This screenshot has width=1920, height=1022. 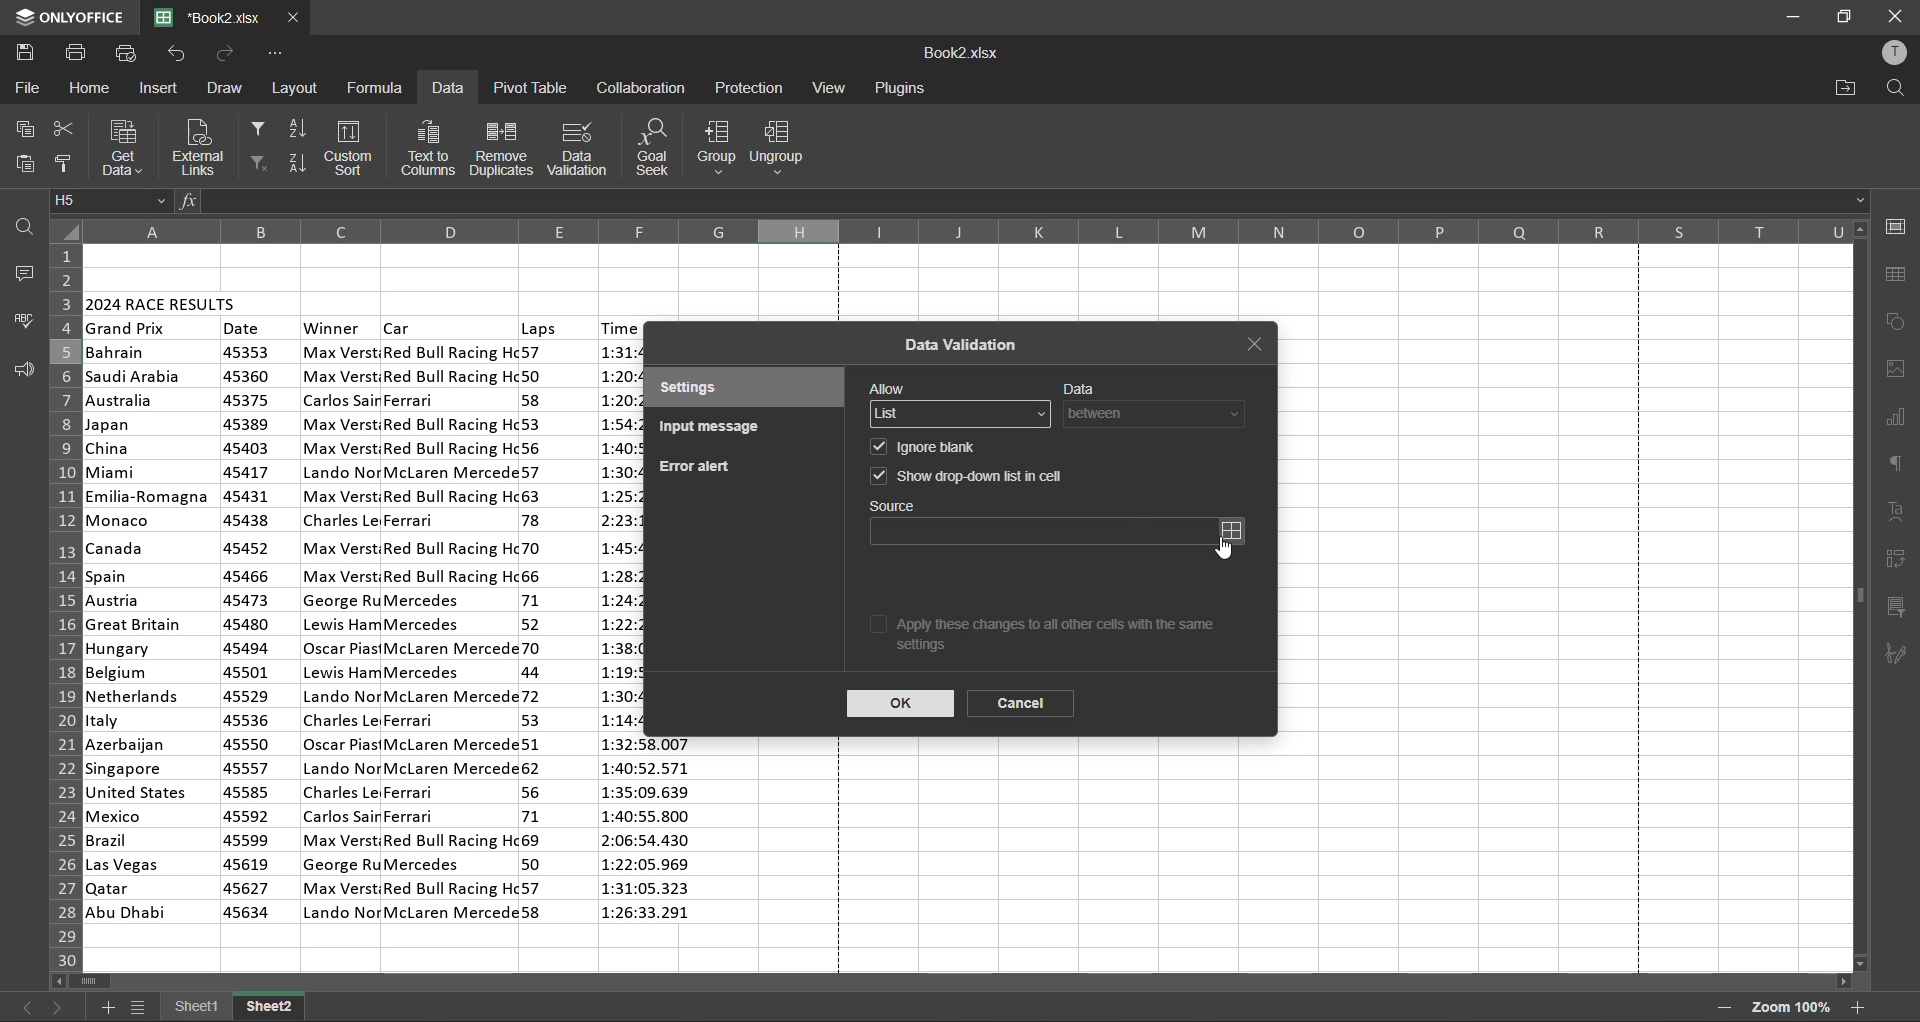 What do you see at coordinates (298, 89) in the screenshot?
I see `layout` at bounding box center [298, 89].